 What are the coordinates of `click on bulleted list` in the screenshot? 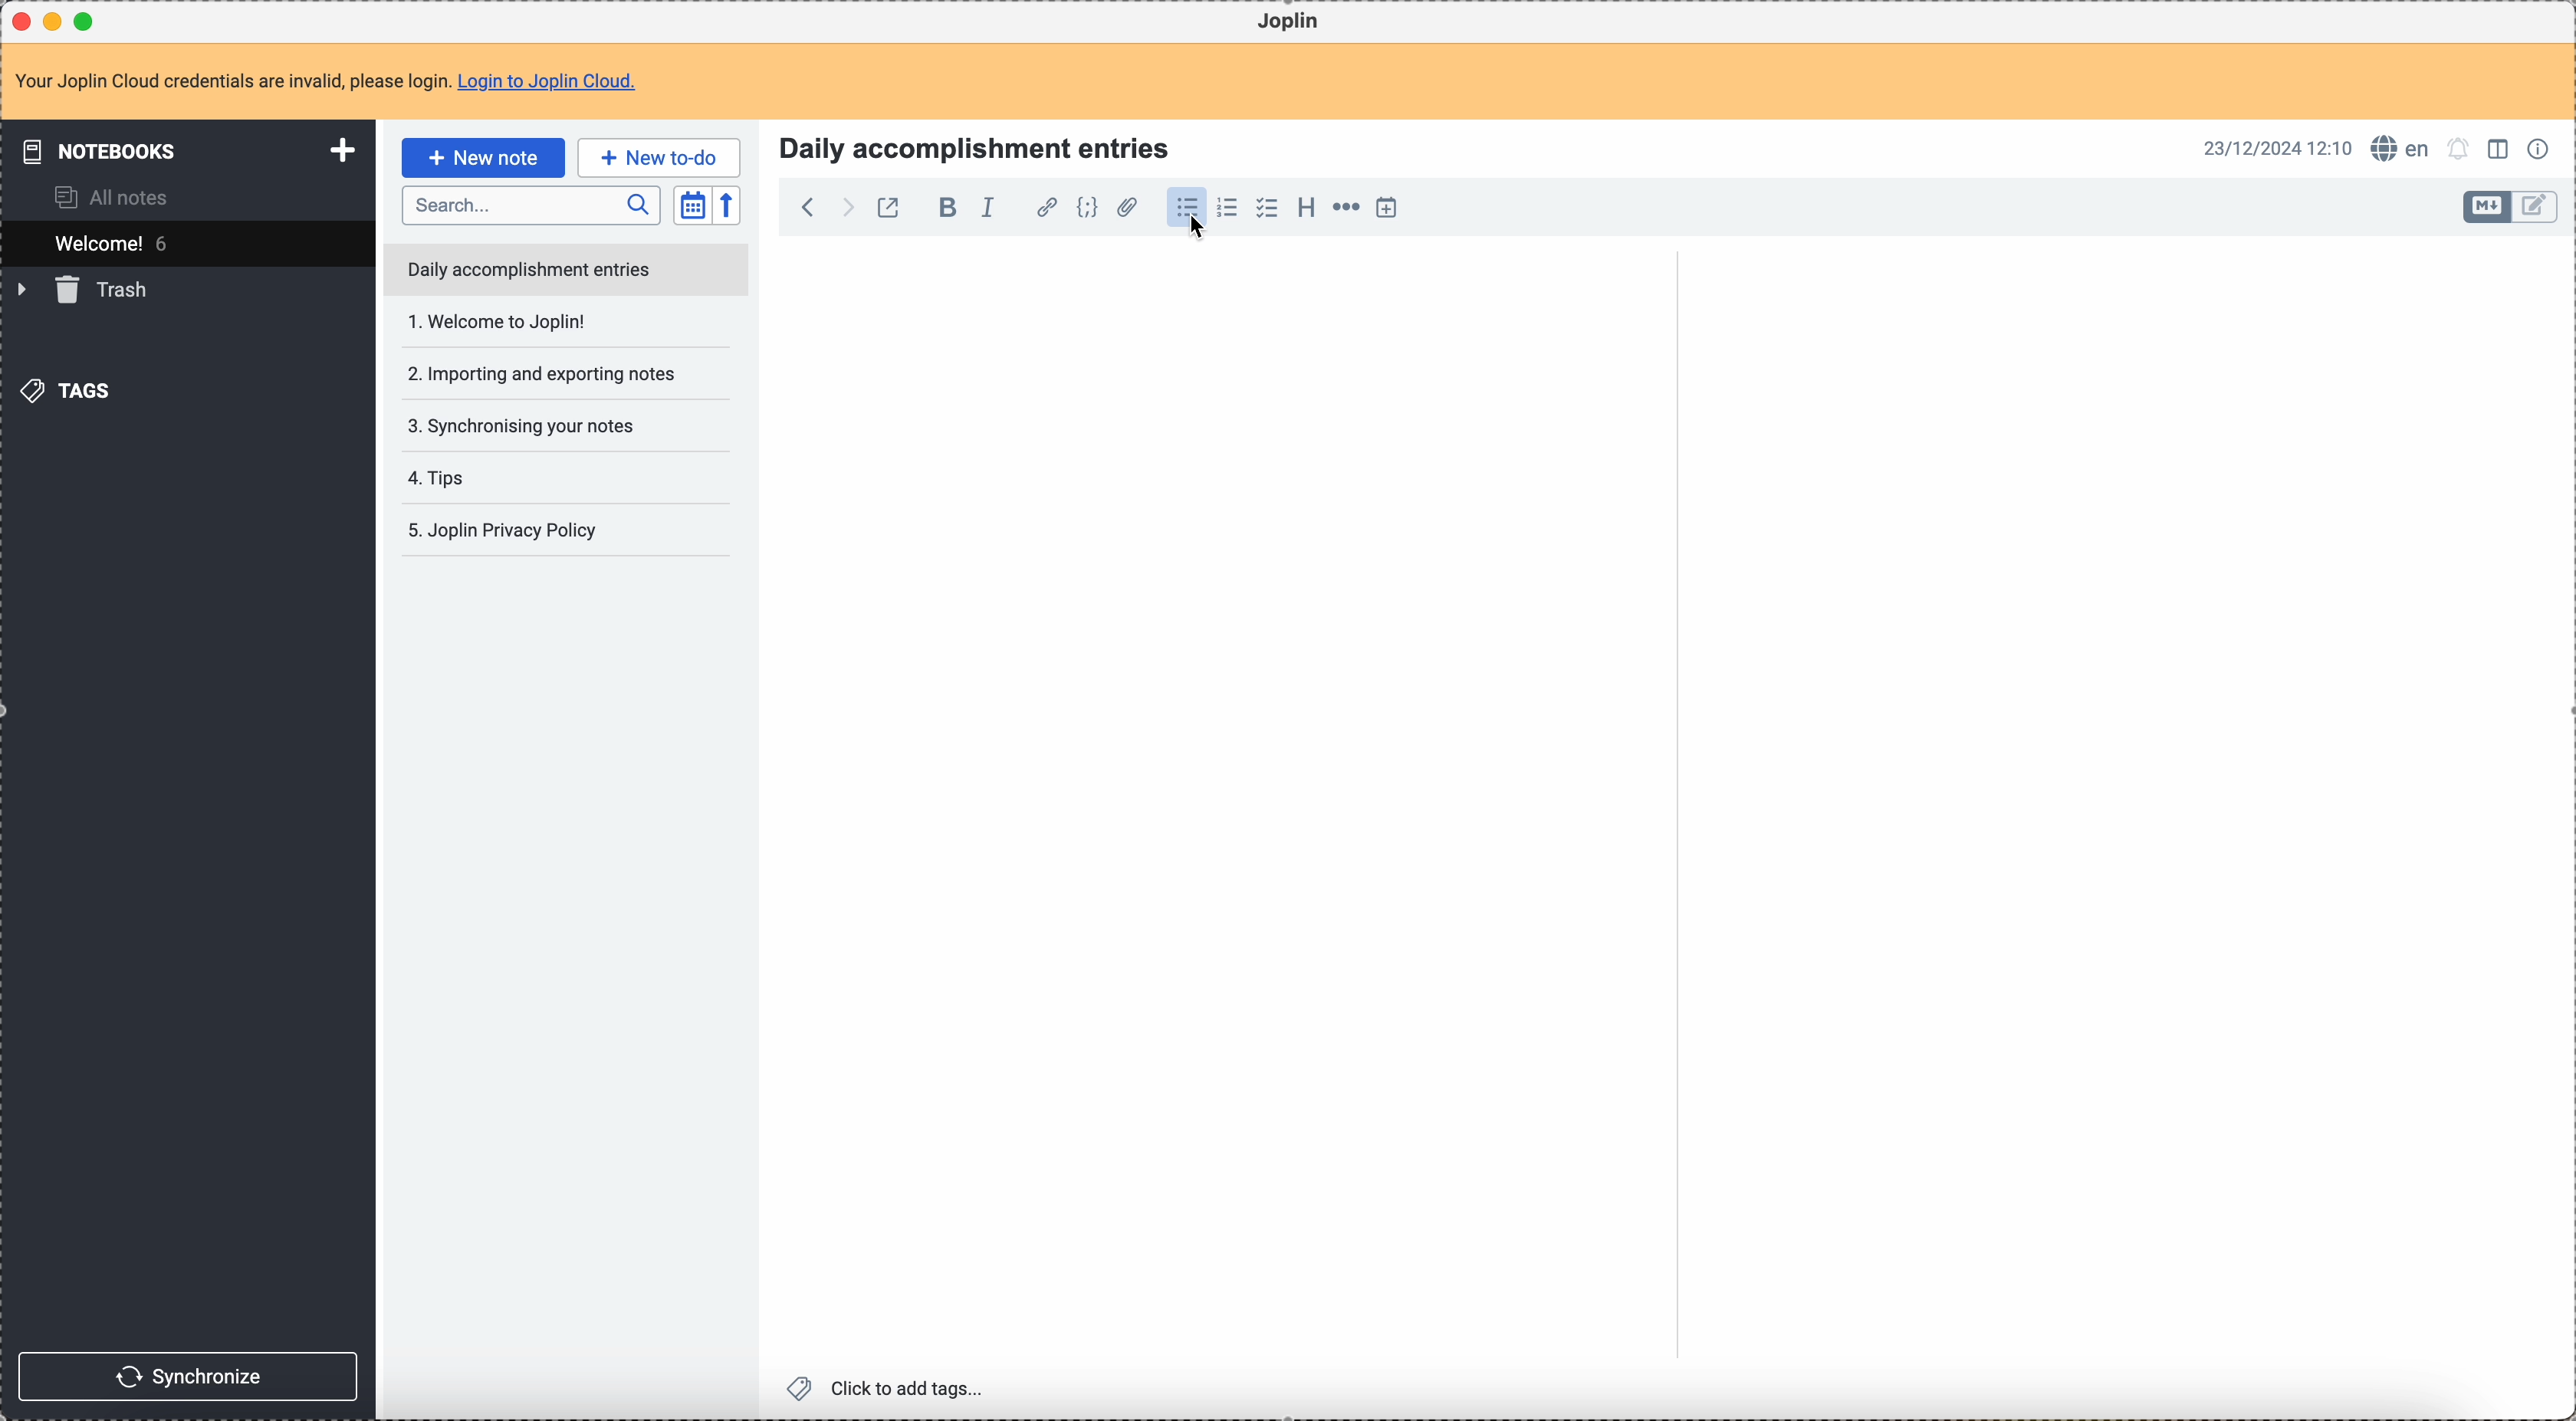 It's located at (1191, 215).